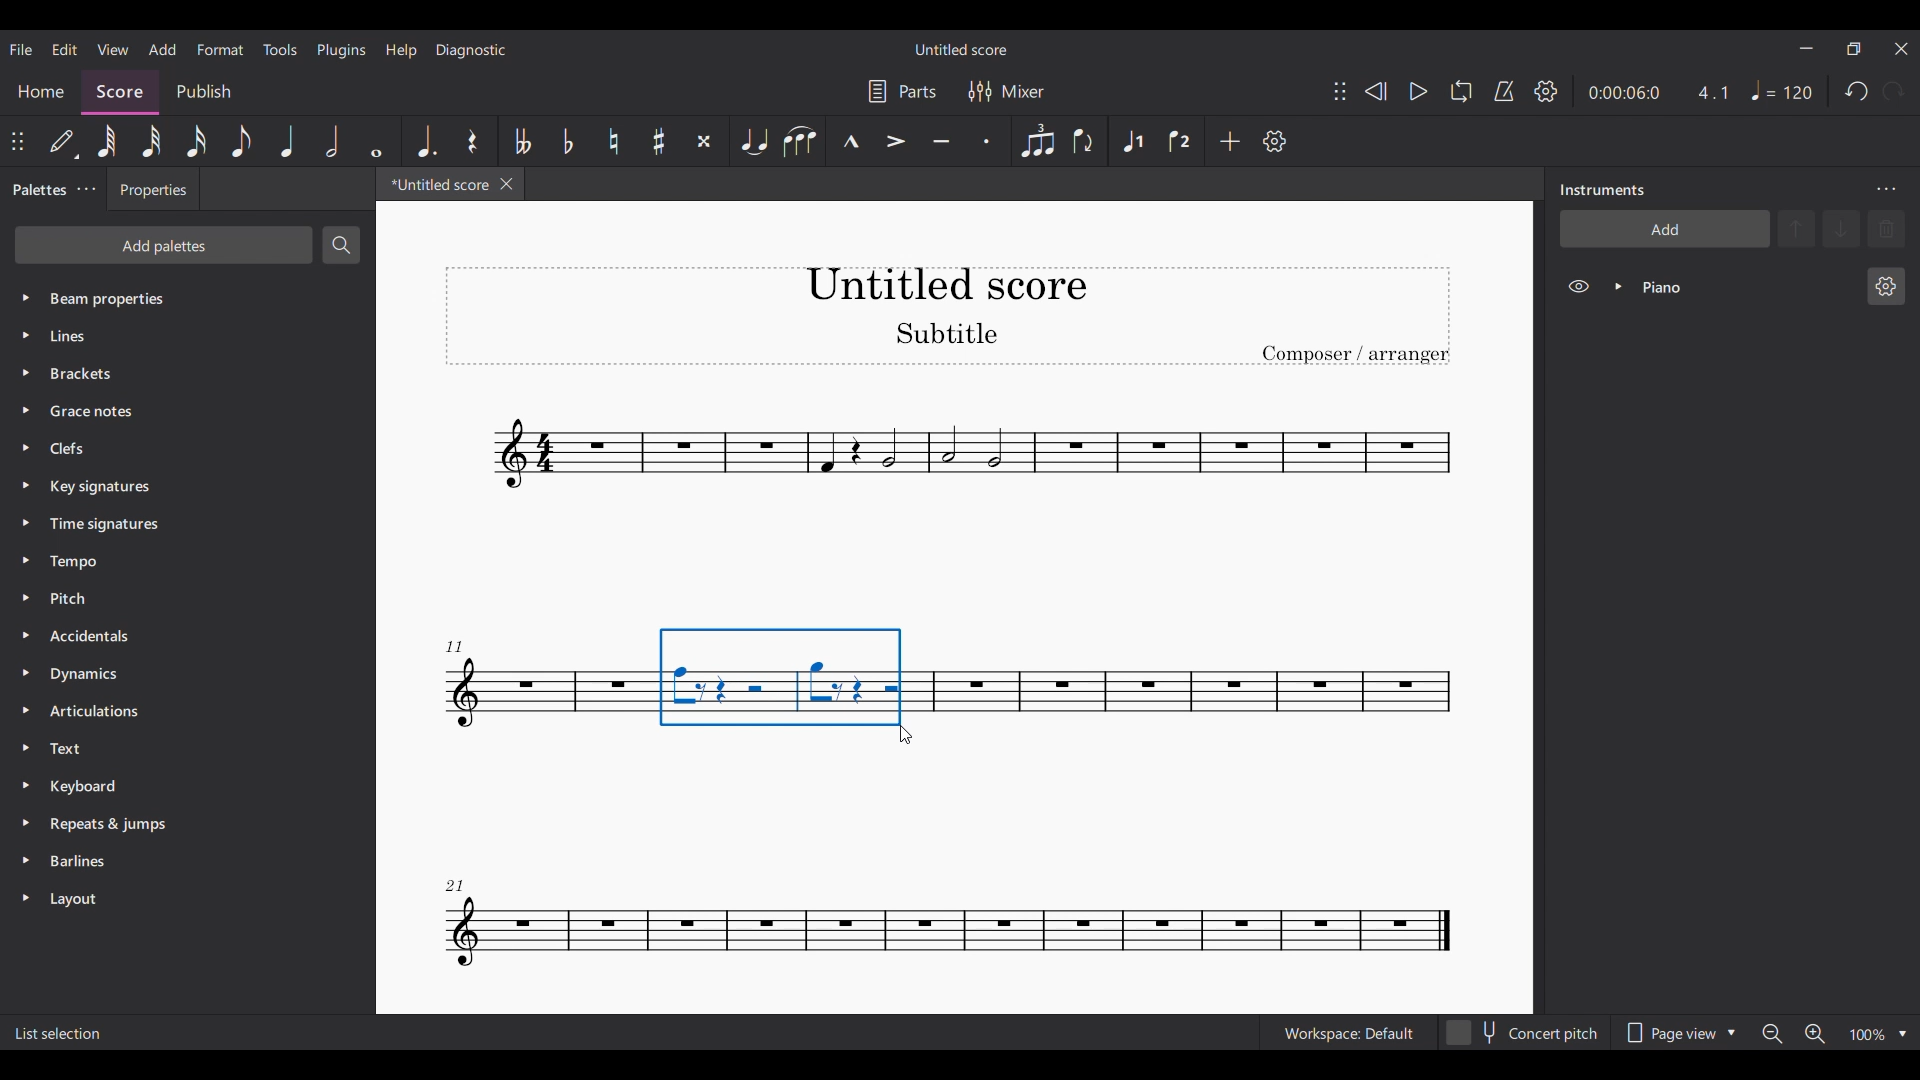 The width and height of the screenshot is (1920, 1080). What do you see at coordinates (1274, 142) in the screenshot?
I see `Customize toolbar` at bounding box center [1274, 142].